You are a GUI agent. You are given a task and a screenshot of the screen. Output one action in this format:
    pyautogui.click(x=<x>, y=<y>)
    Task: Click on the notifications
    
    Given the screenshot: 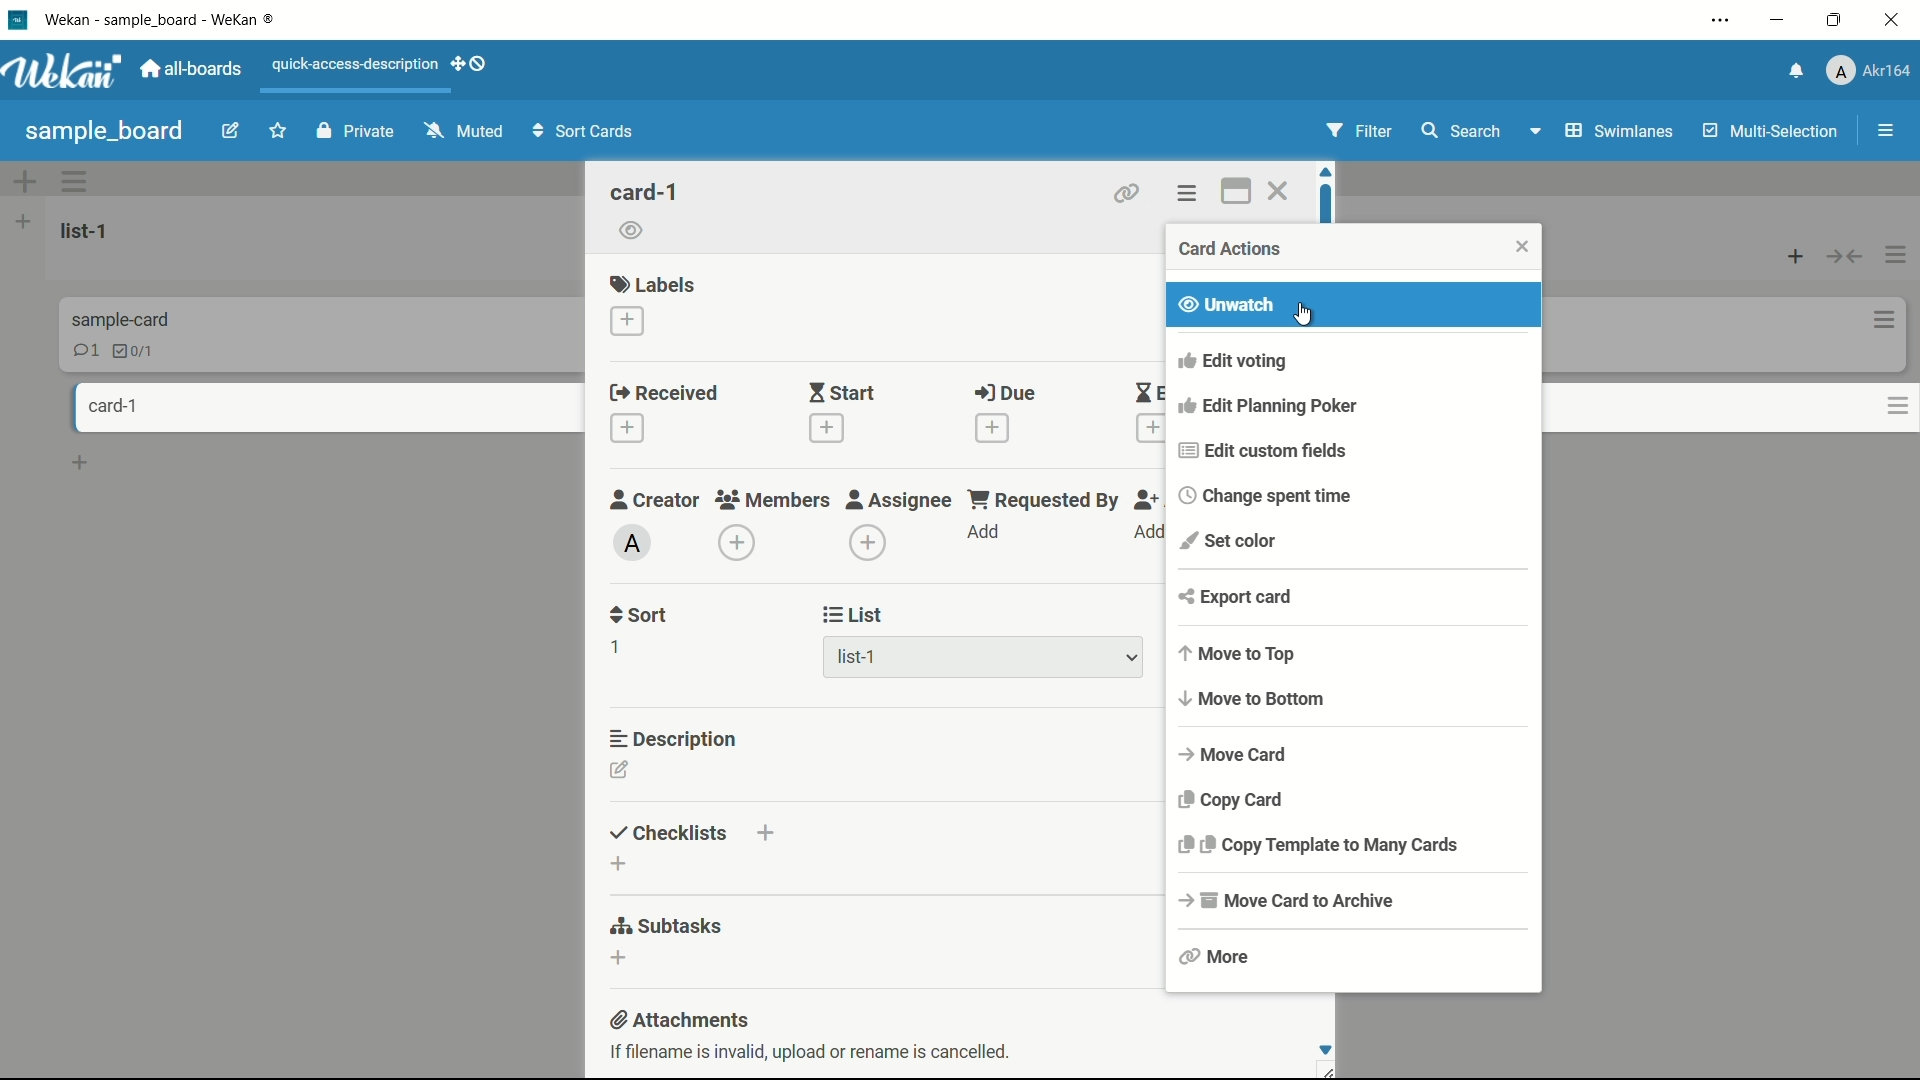 What is the action you would take?
    pyautogui.click(x=1797, y=70)
    